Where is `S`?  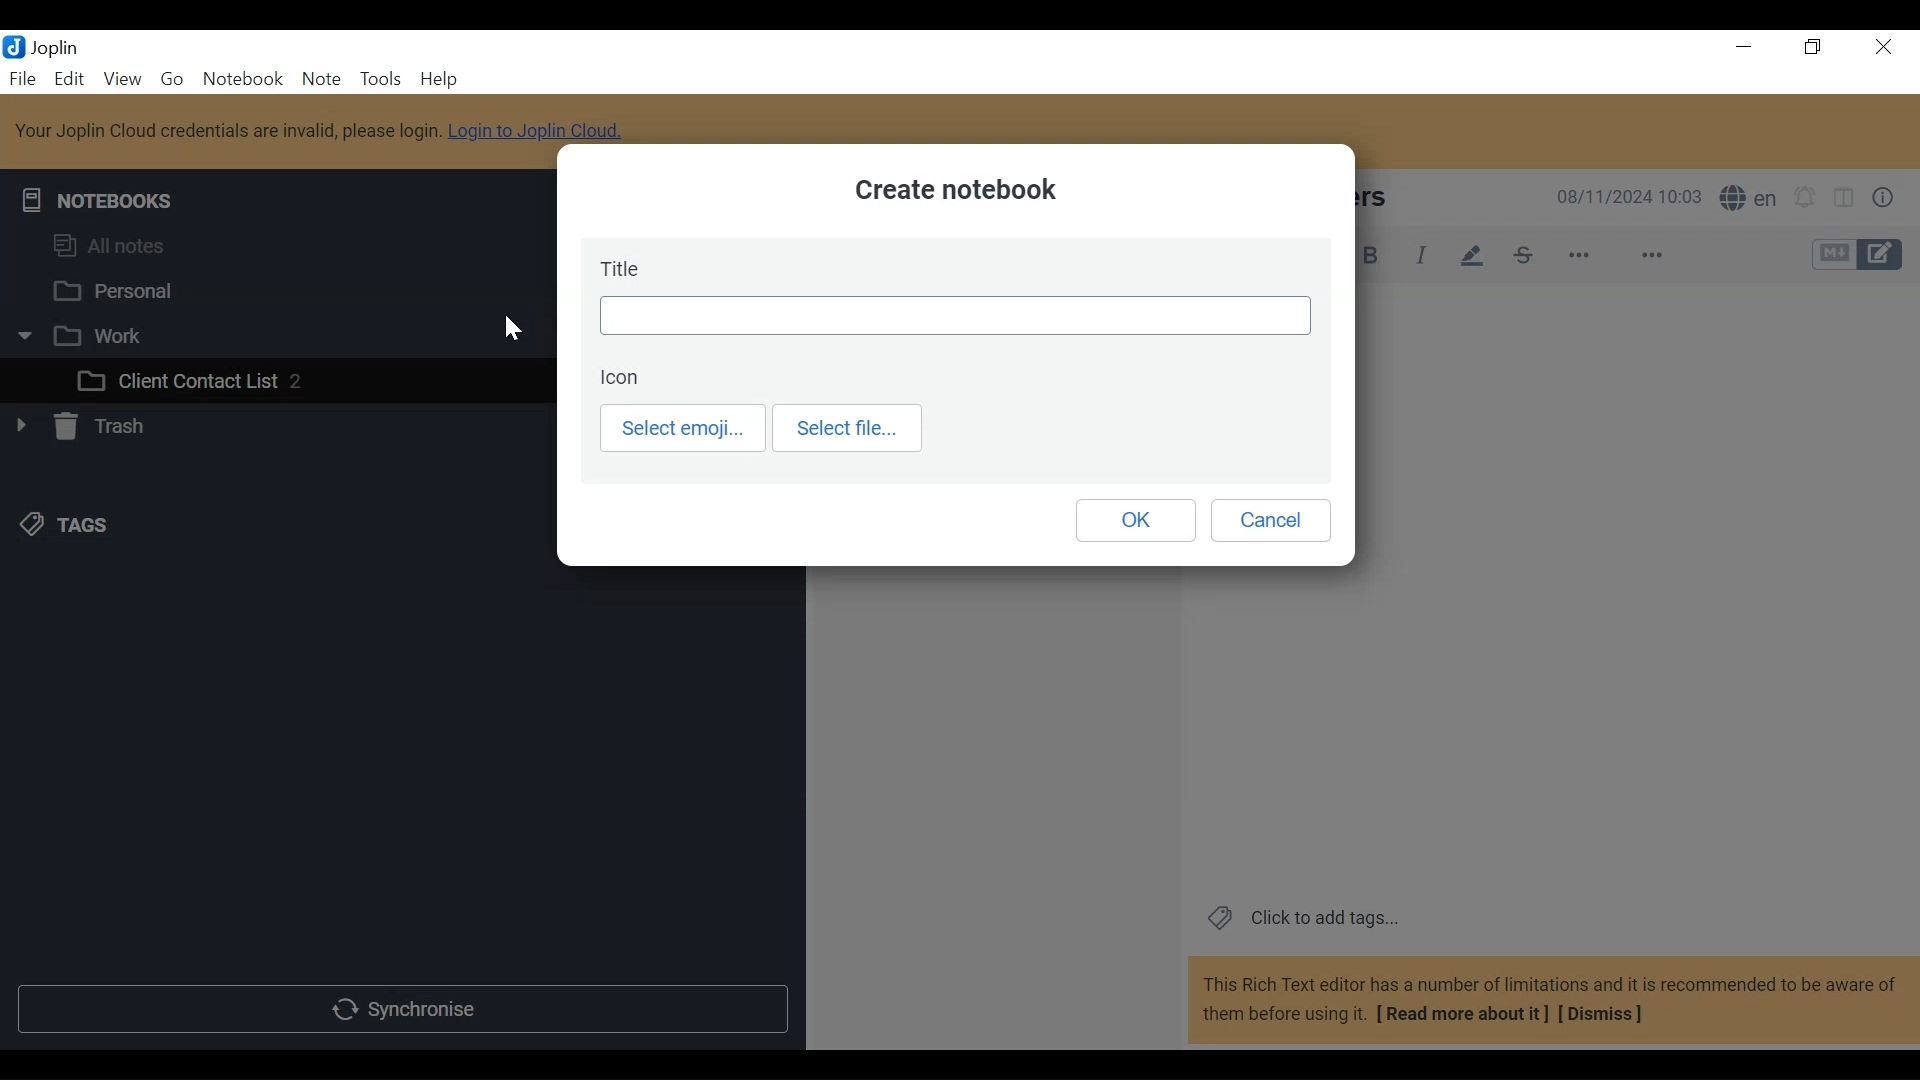 S is located at coordinates (1748, 199).